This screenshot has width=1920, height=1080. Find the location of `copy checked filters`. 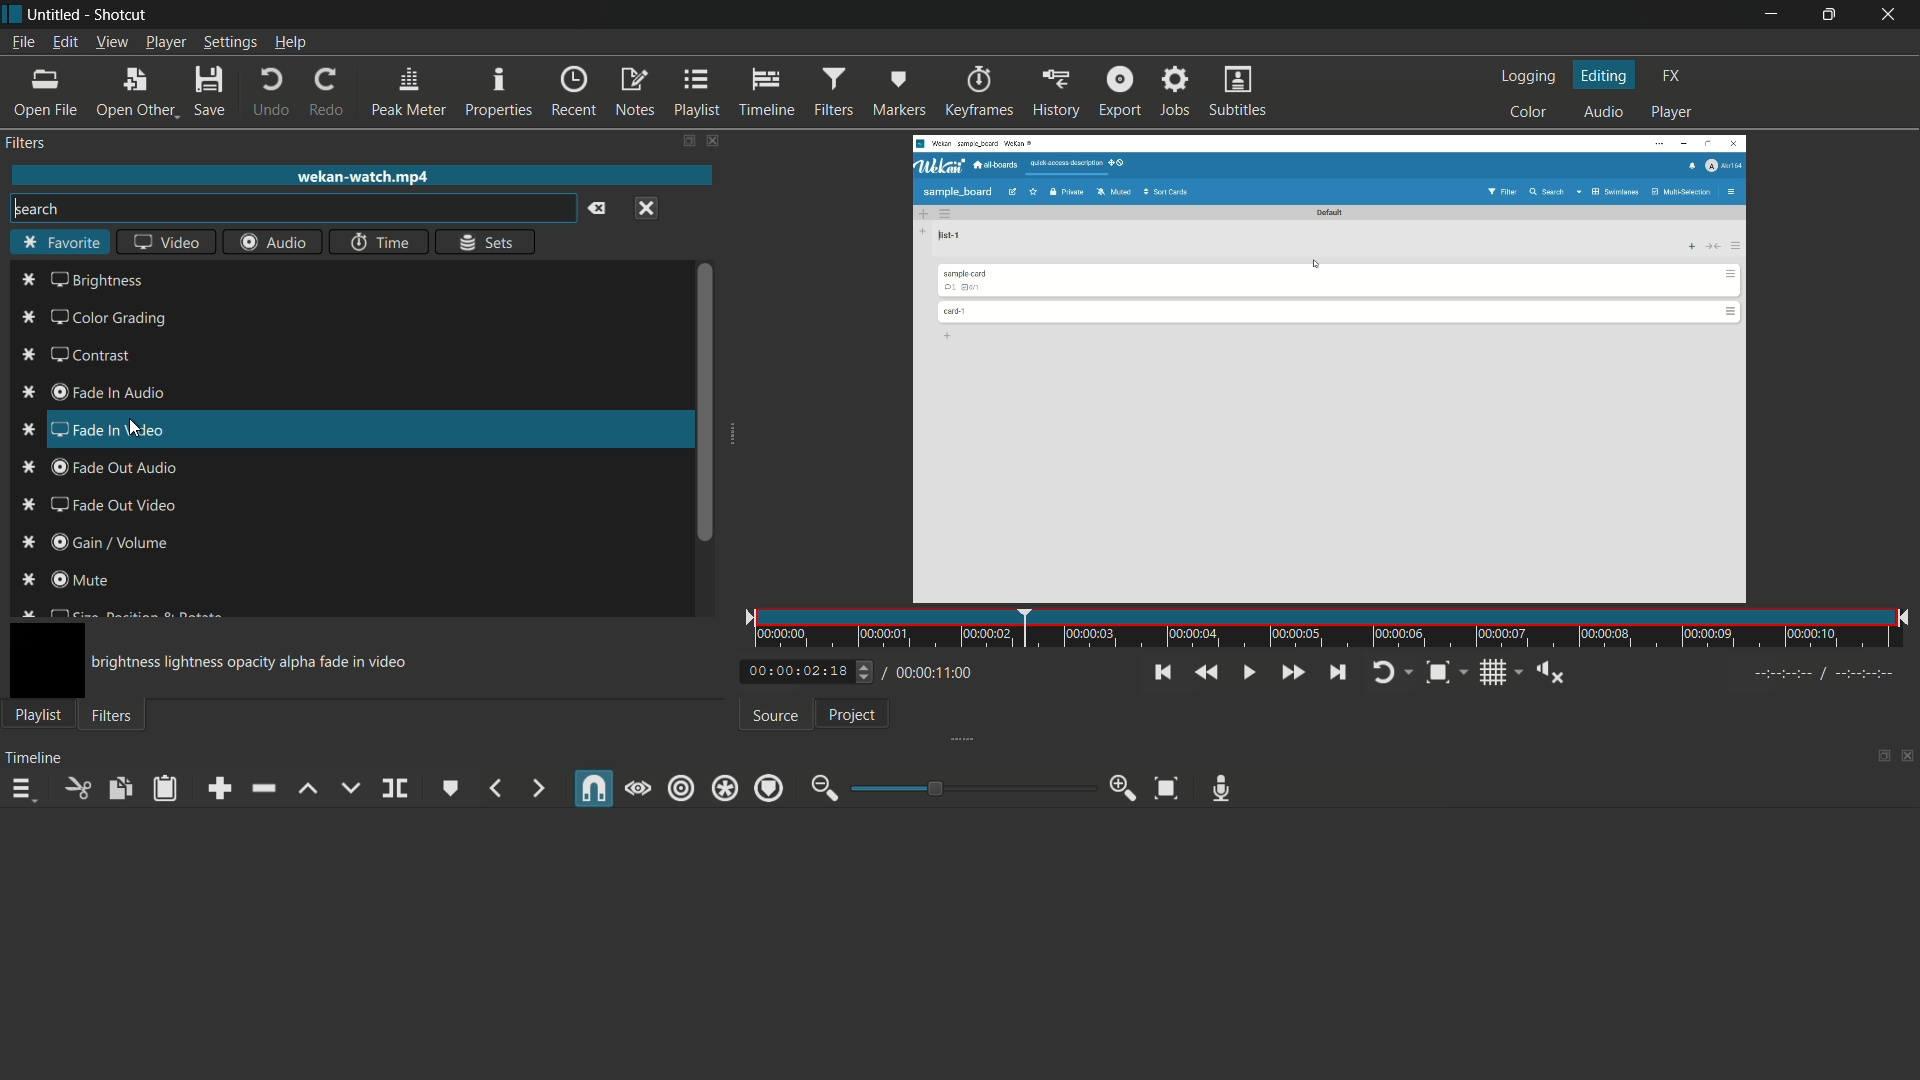

copy checked filters is located at coordinates (119, 788).